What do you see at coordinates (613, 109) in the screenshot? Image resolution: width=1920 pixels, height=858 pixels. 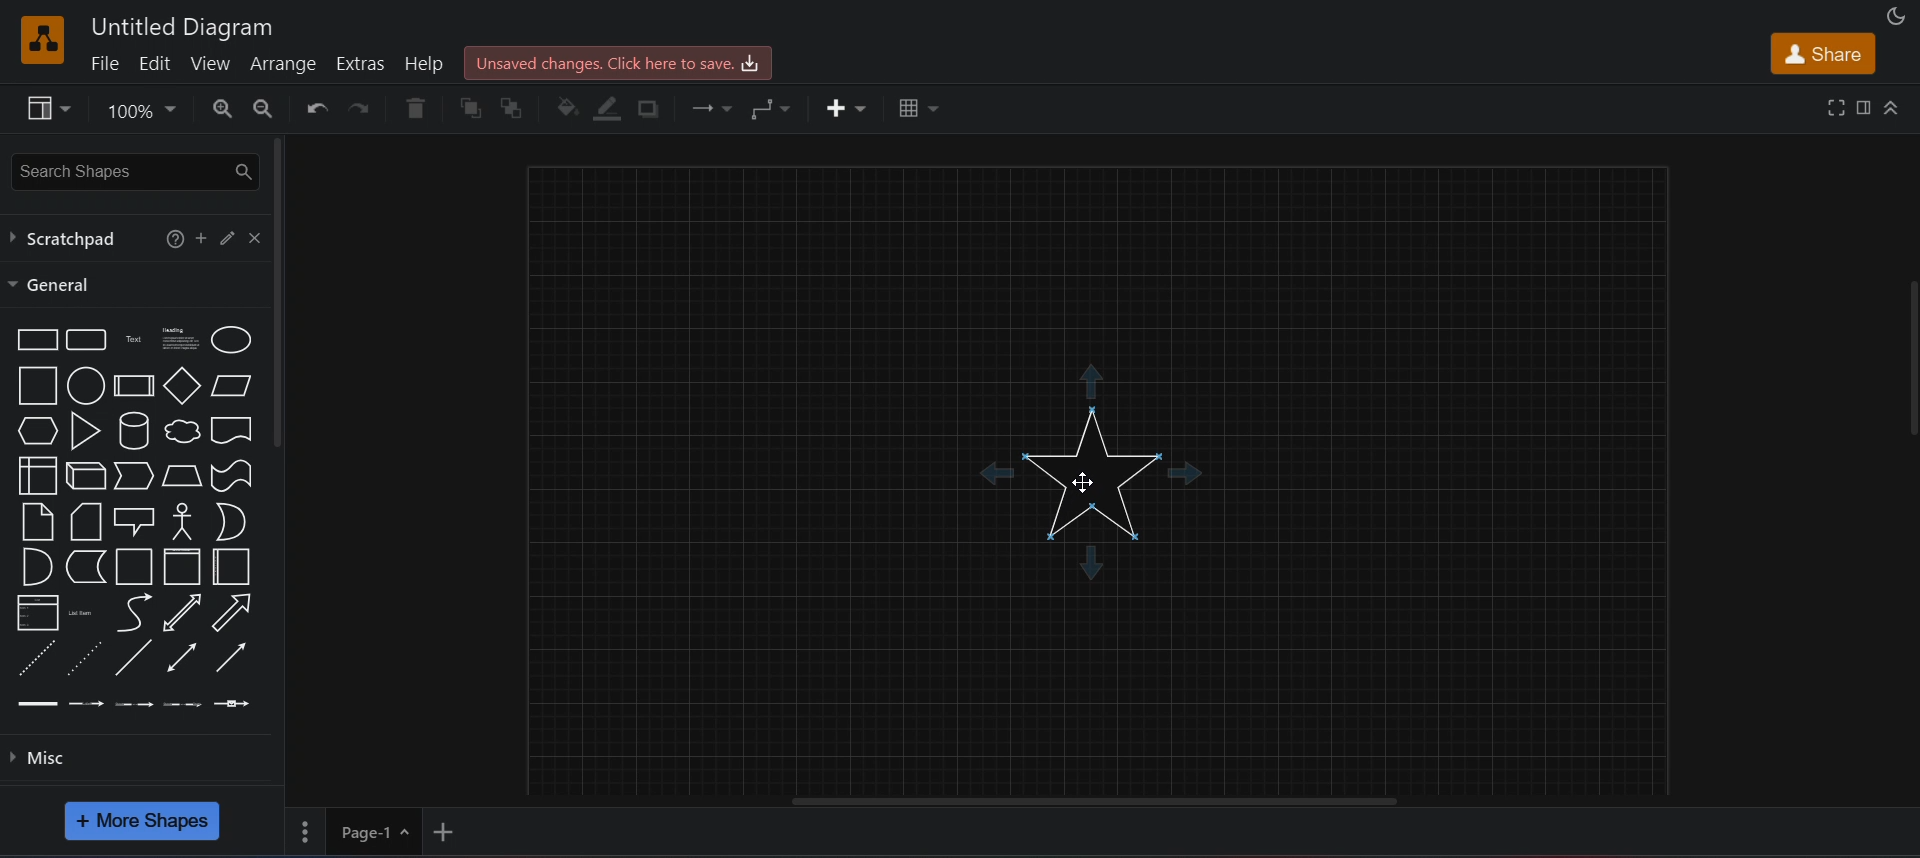 I see `line coloe` at bounding box center [613, 109].